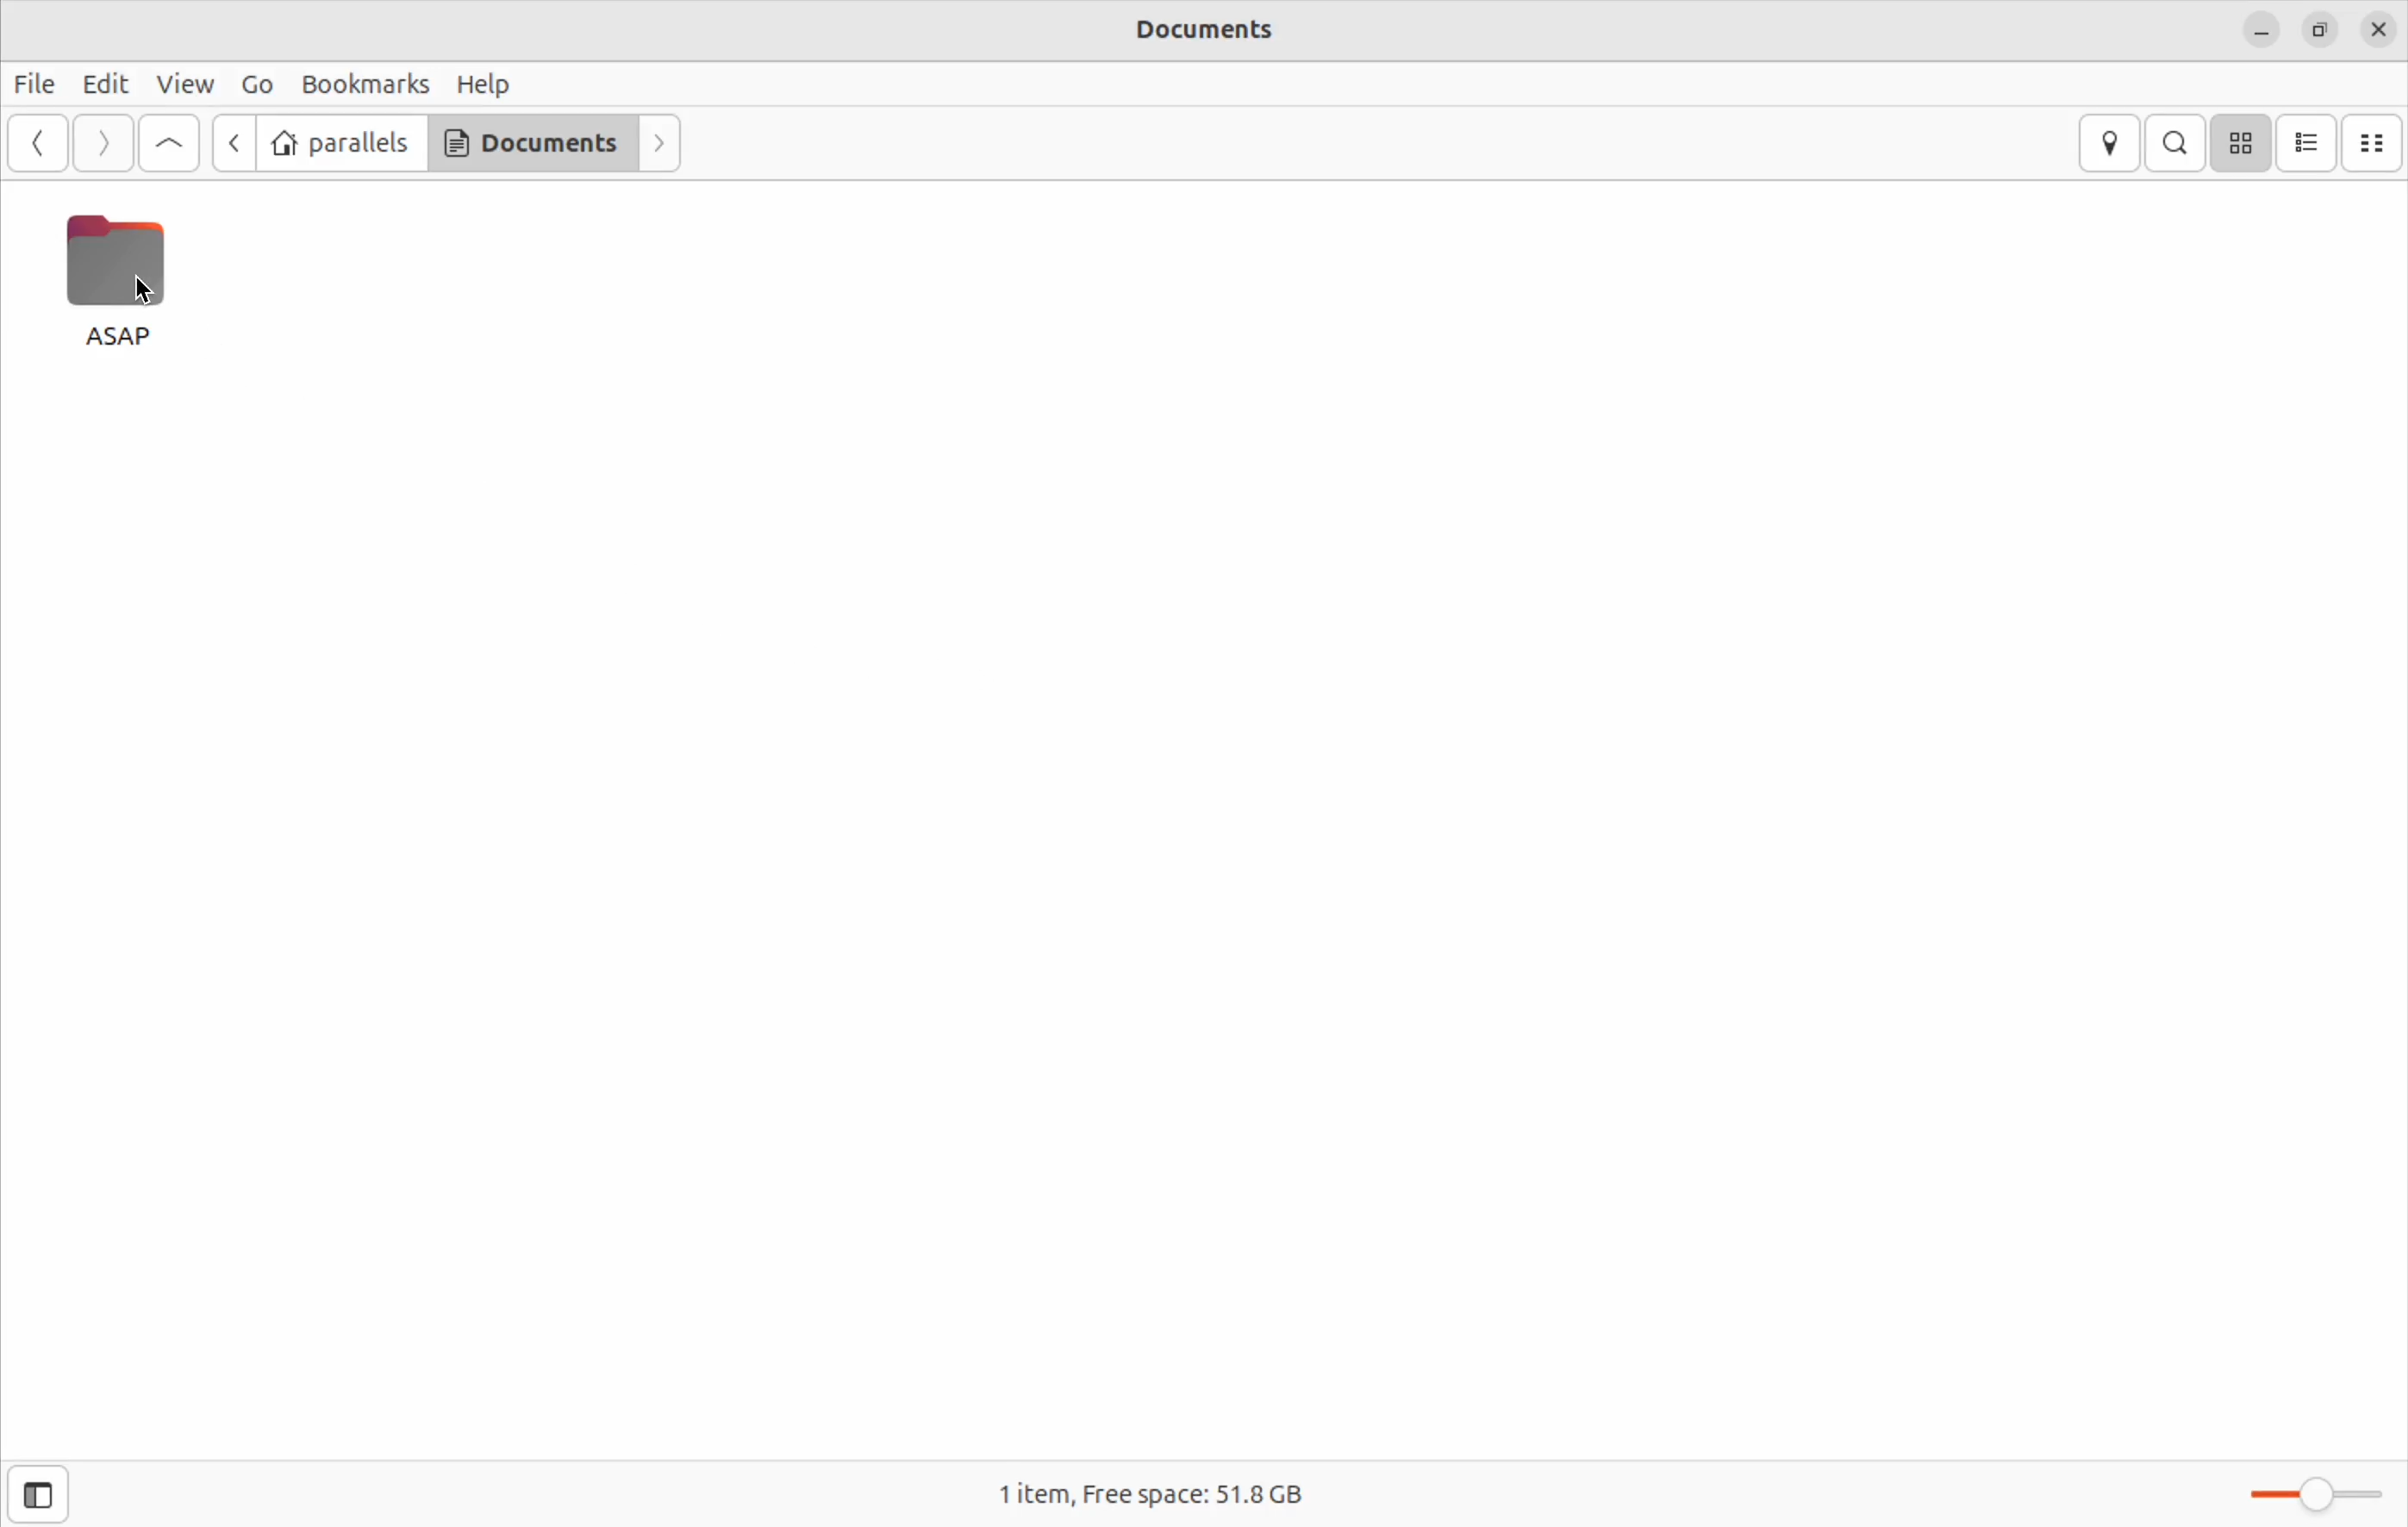  I want to click on Bookmarks, so click(368, 83).